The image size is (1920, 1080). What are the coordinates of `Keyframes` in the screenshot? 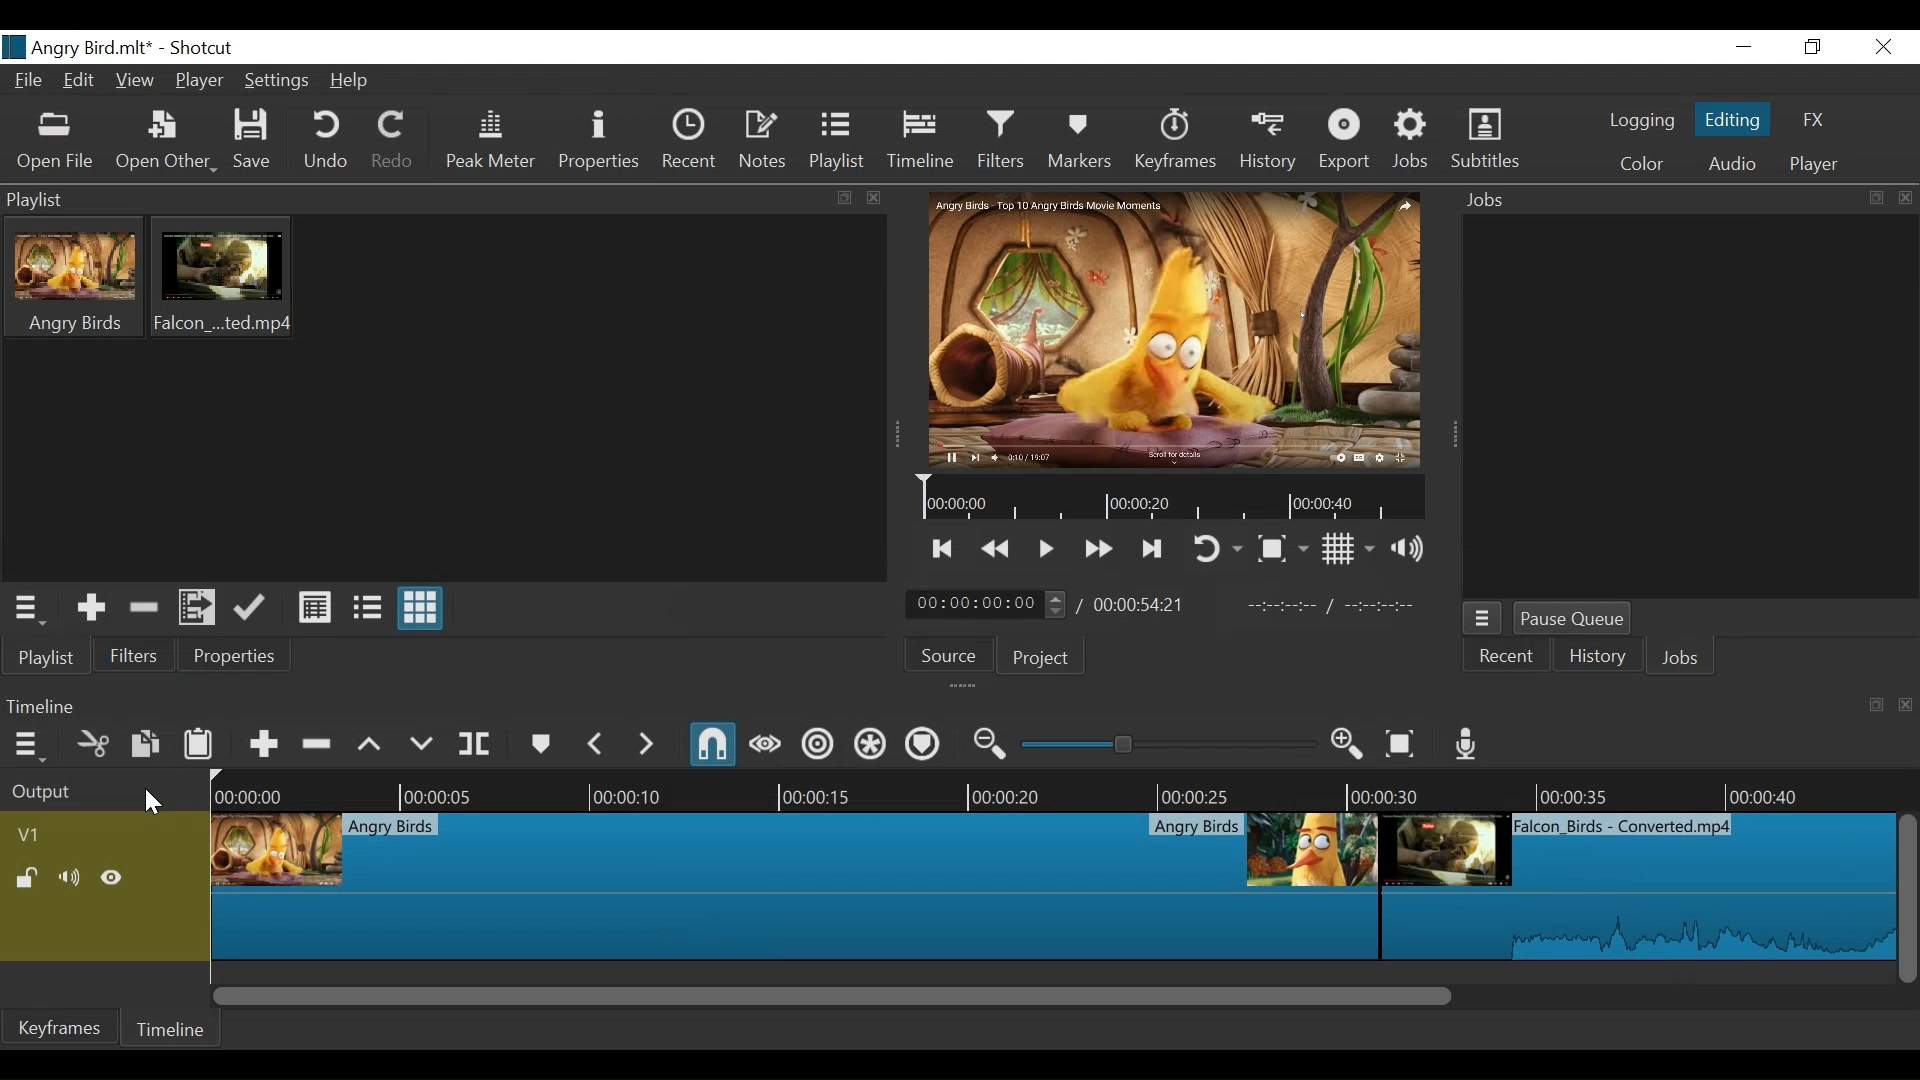 It's located at (1174, 141).